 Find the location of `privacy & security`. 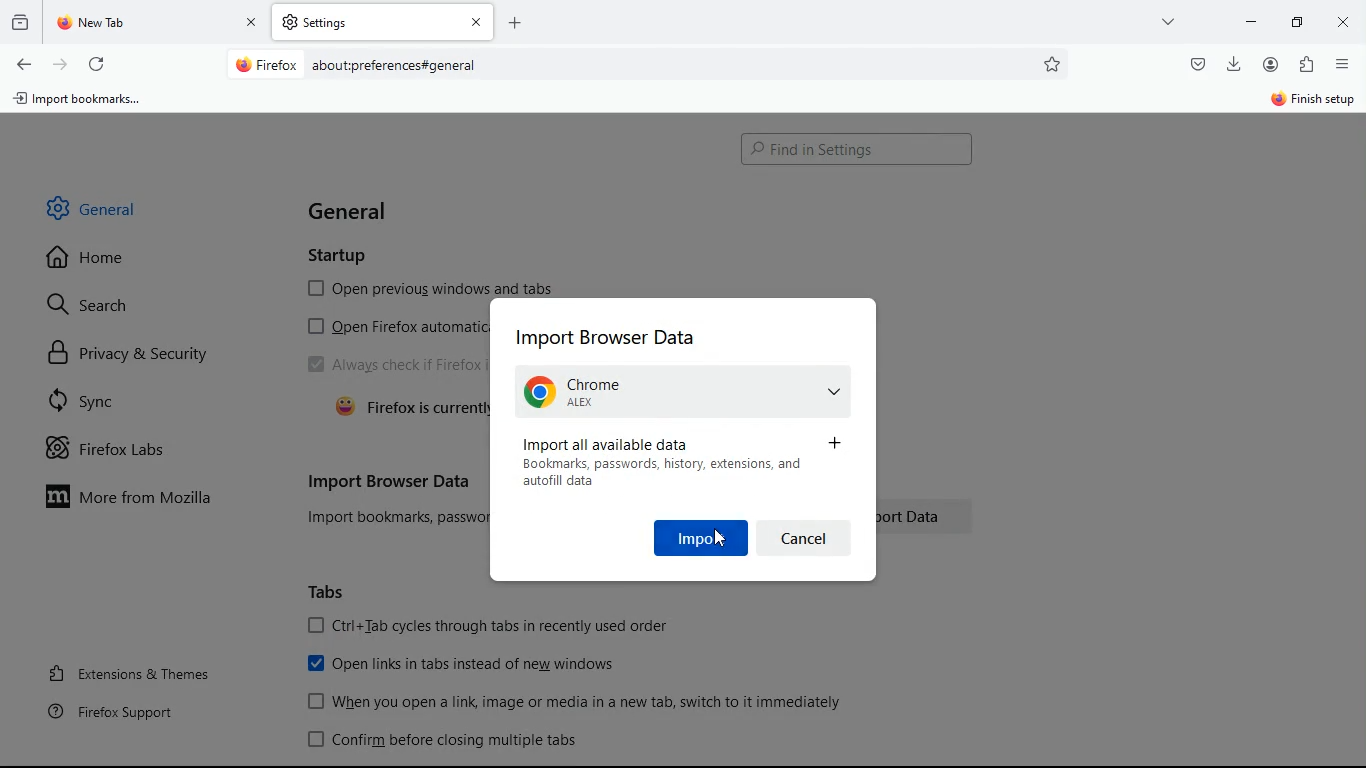

privacy & security is located at coordinates (142, 353).